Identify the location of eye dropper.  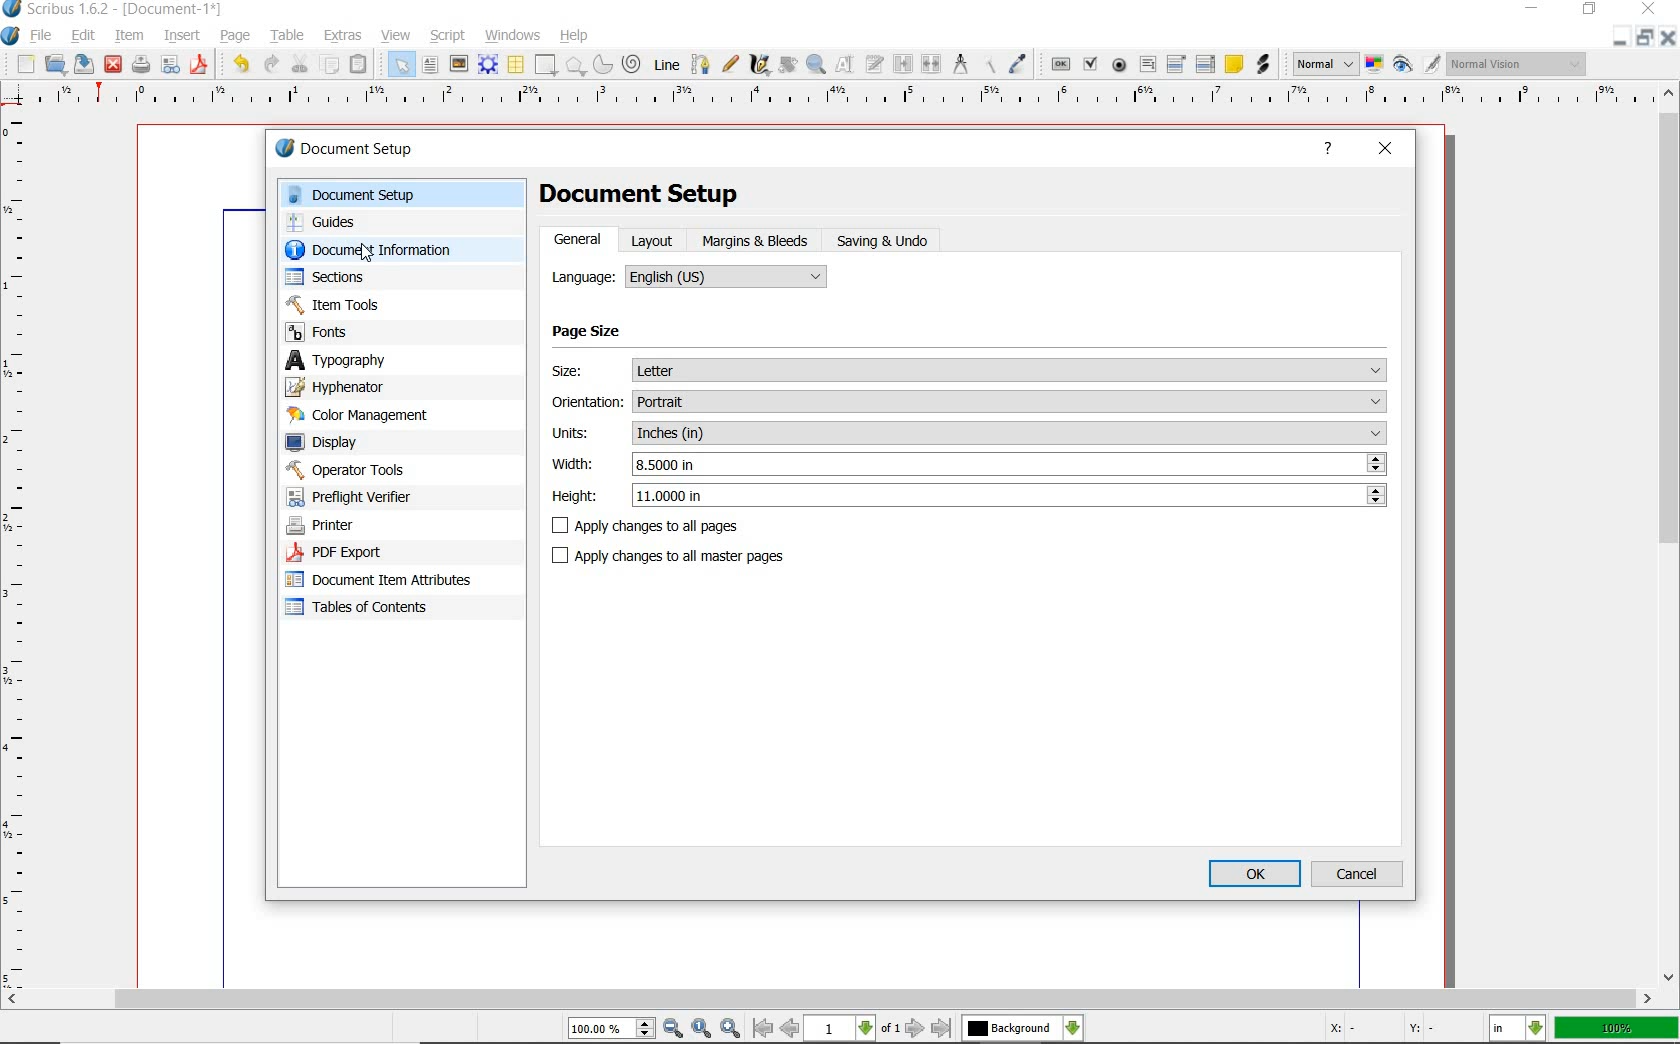
(1019, 63).